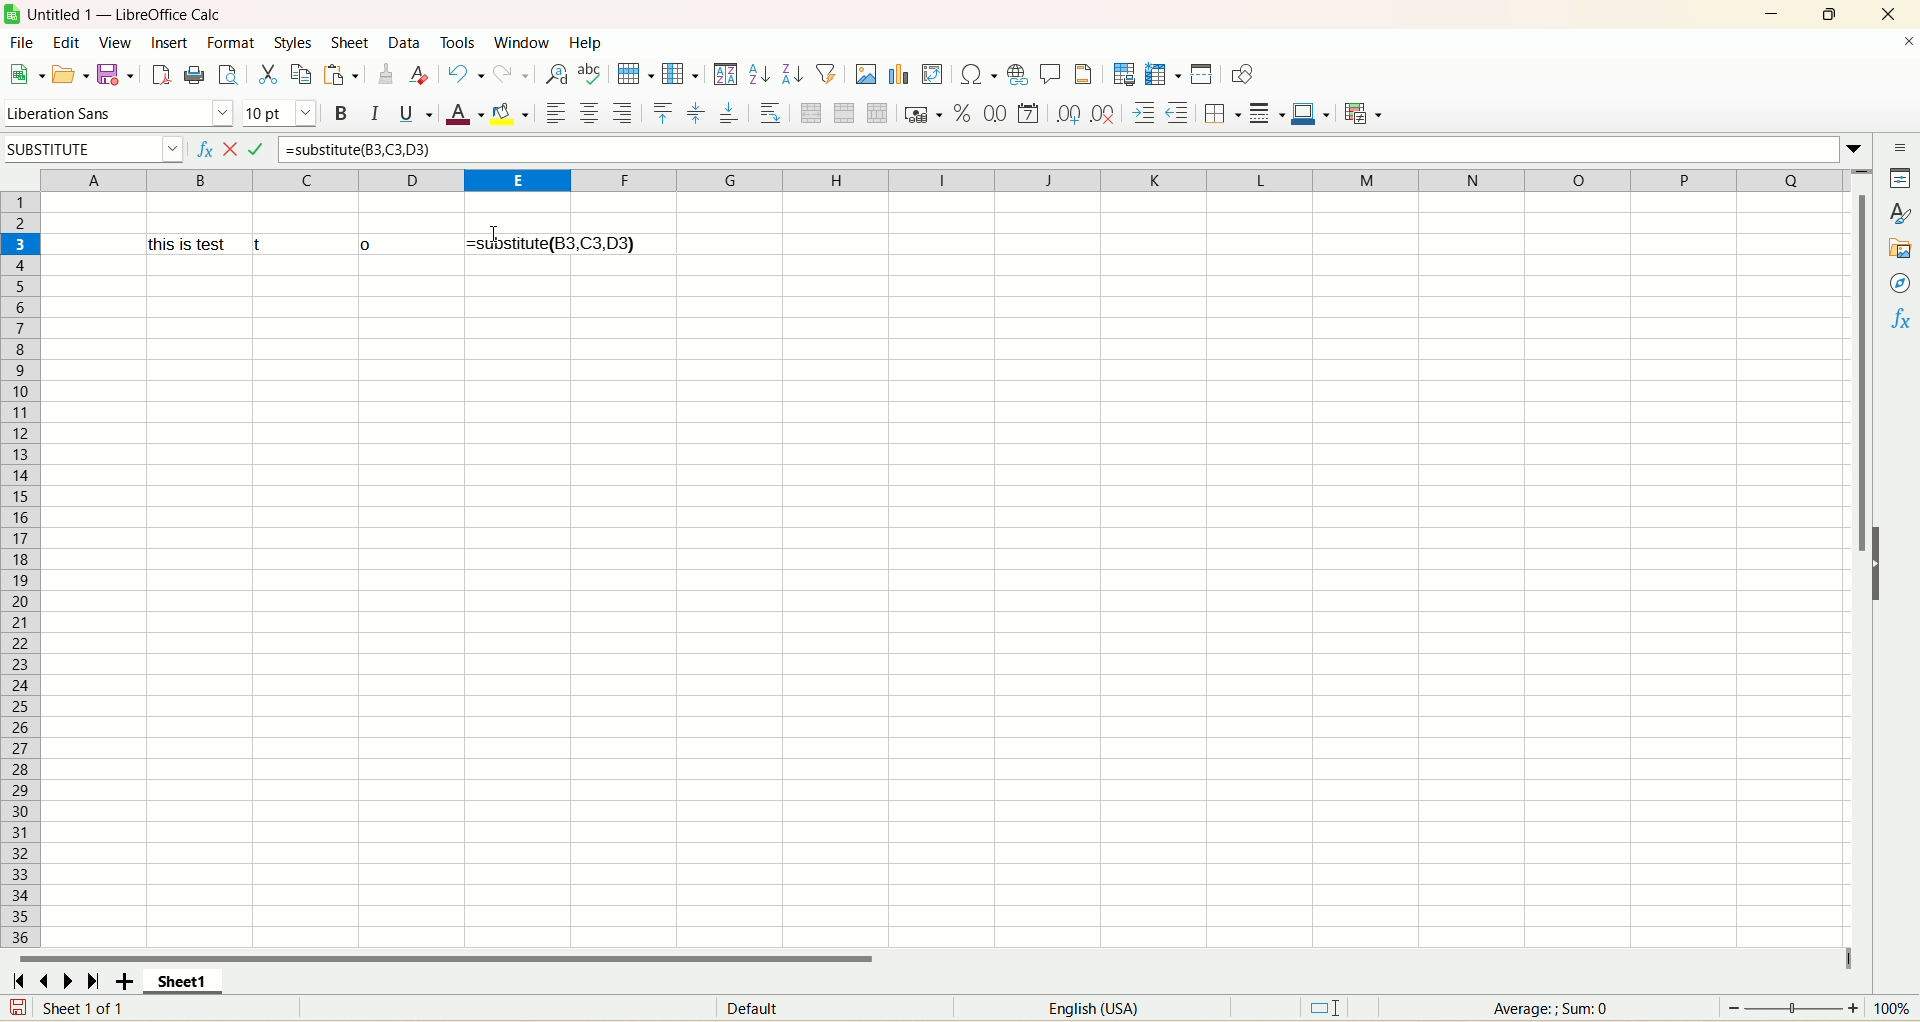 This screenshot has height=1022, width=1920. I want to click on align left, so click(559, 113).